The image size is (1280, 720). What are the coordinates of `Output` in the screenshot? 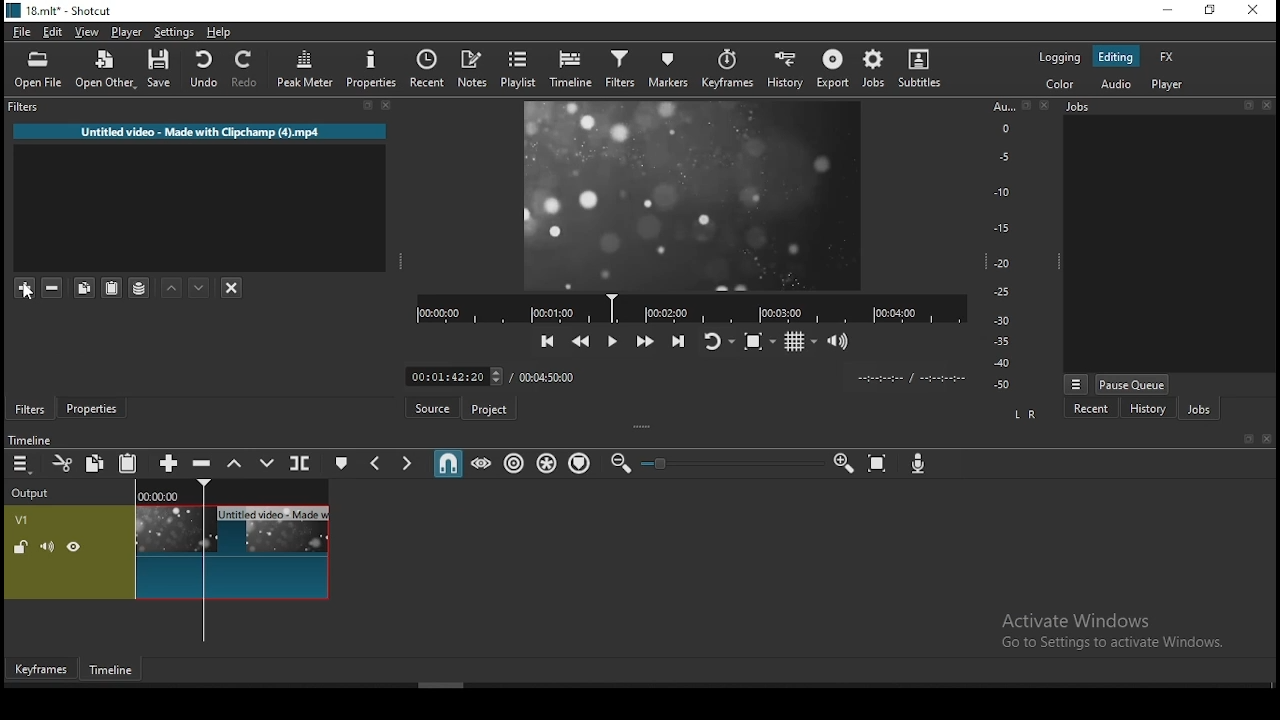 It's located at (34, 490).